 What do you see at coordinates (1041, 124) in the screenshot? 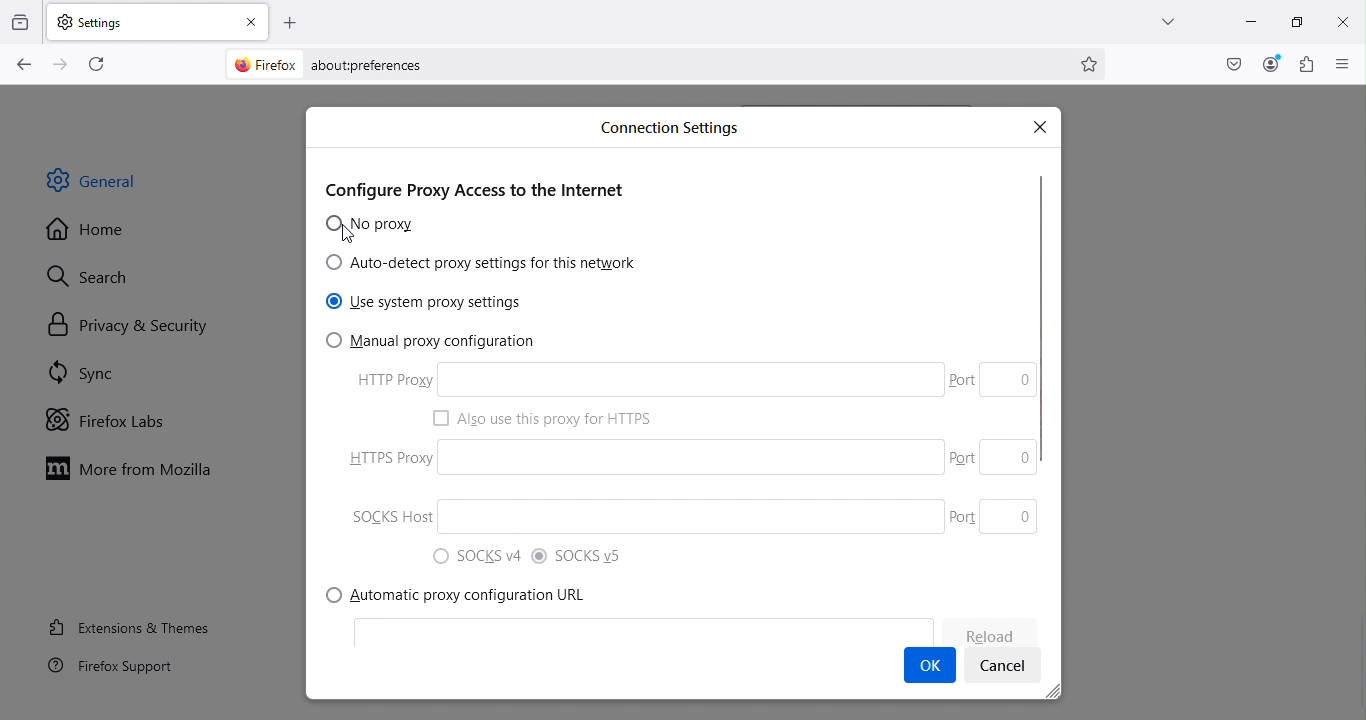
I see `Close` at bounding box center [1041, 124].